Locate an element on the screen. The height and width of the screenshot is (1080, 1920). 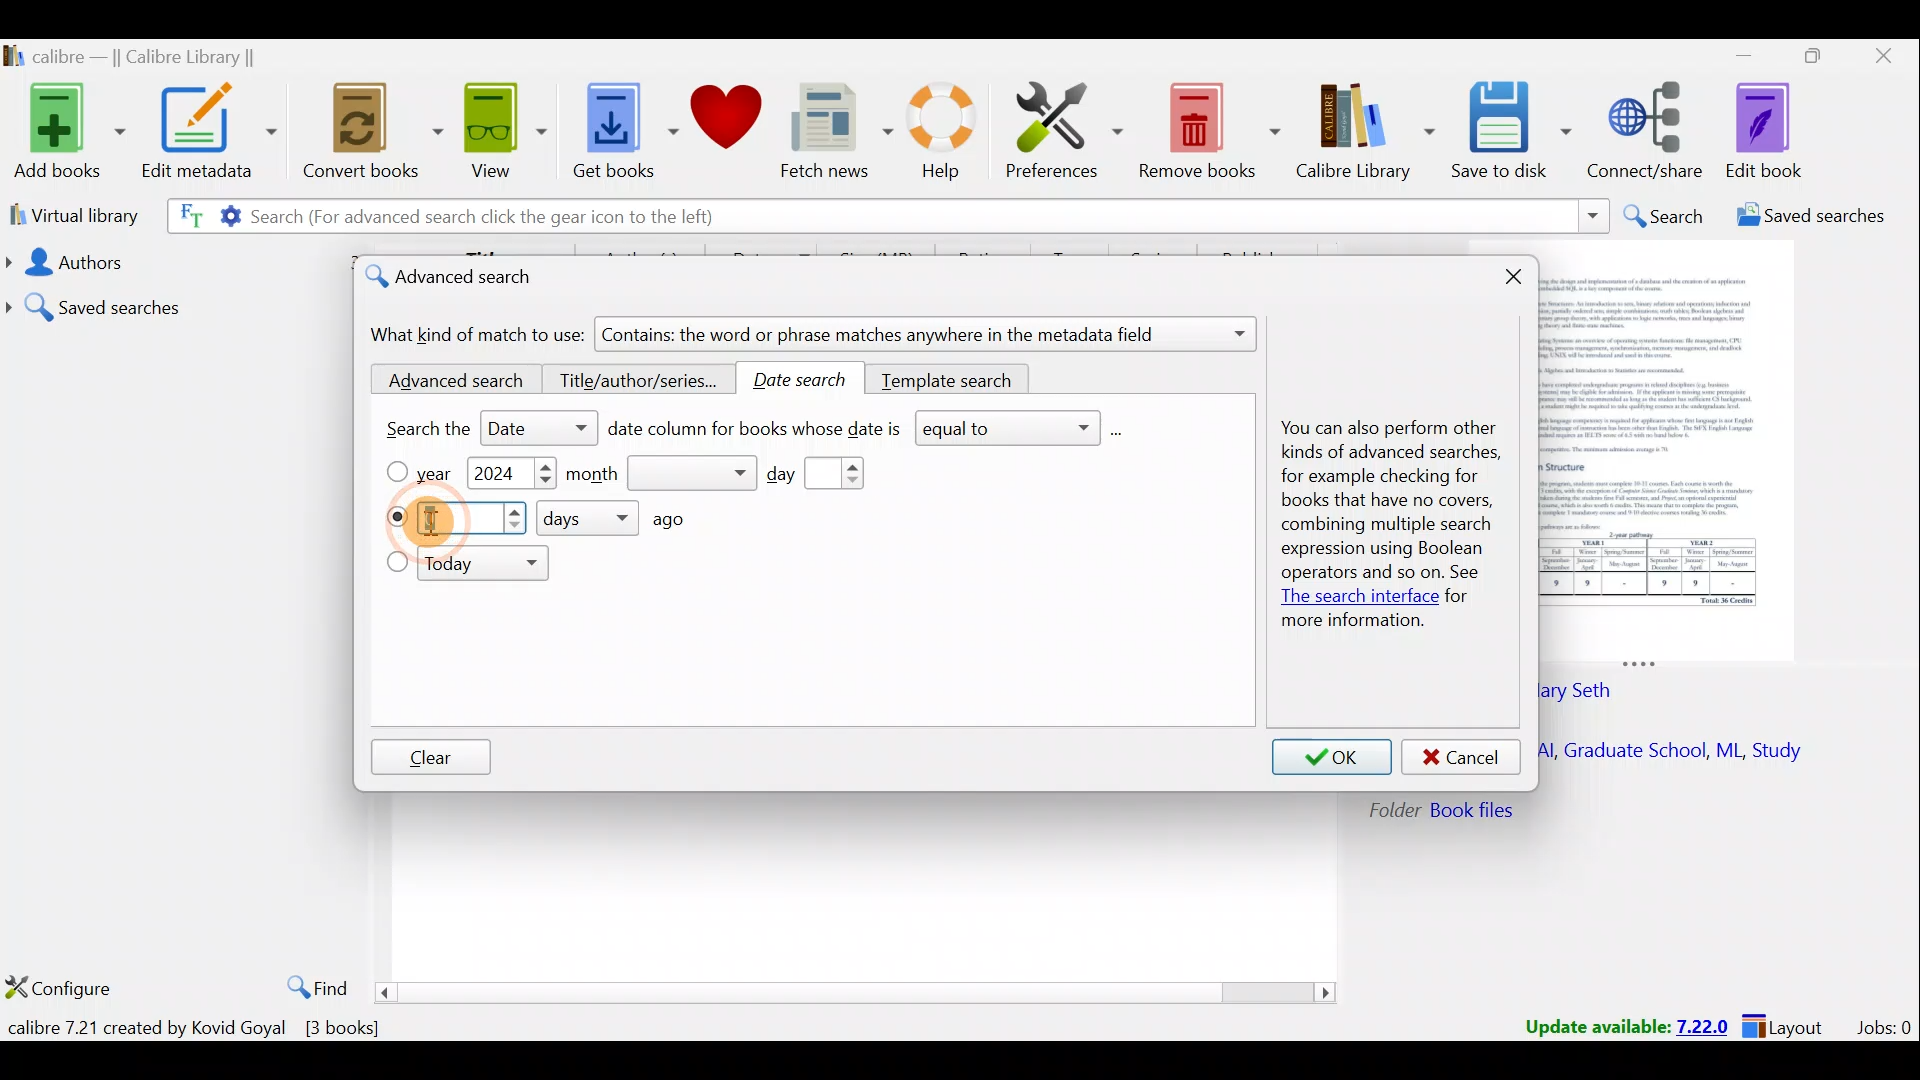
Search the date is located at coordinates (474, 431).